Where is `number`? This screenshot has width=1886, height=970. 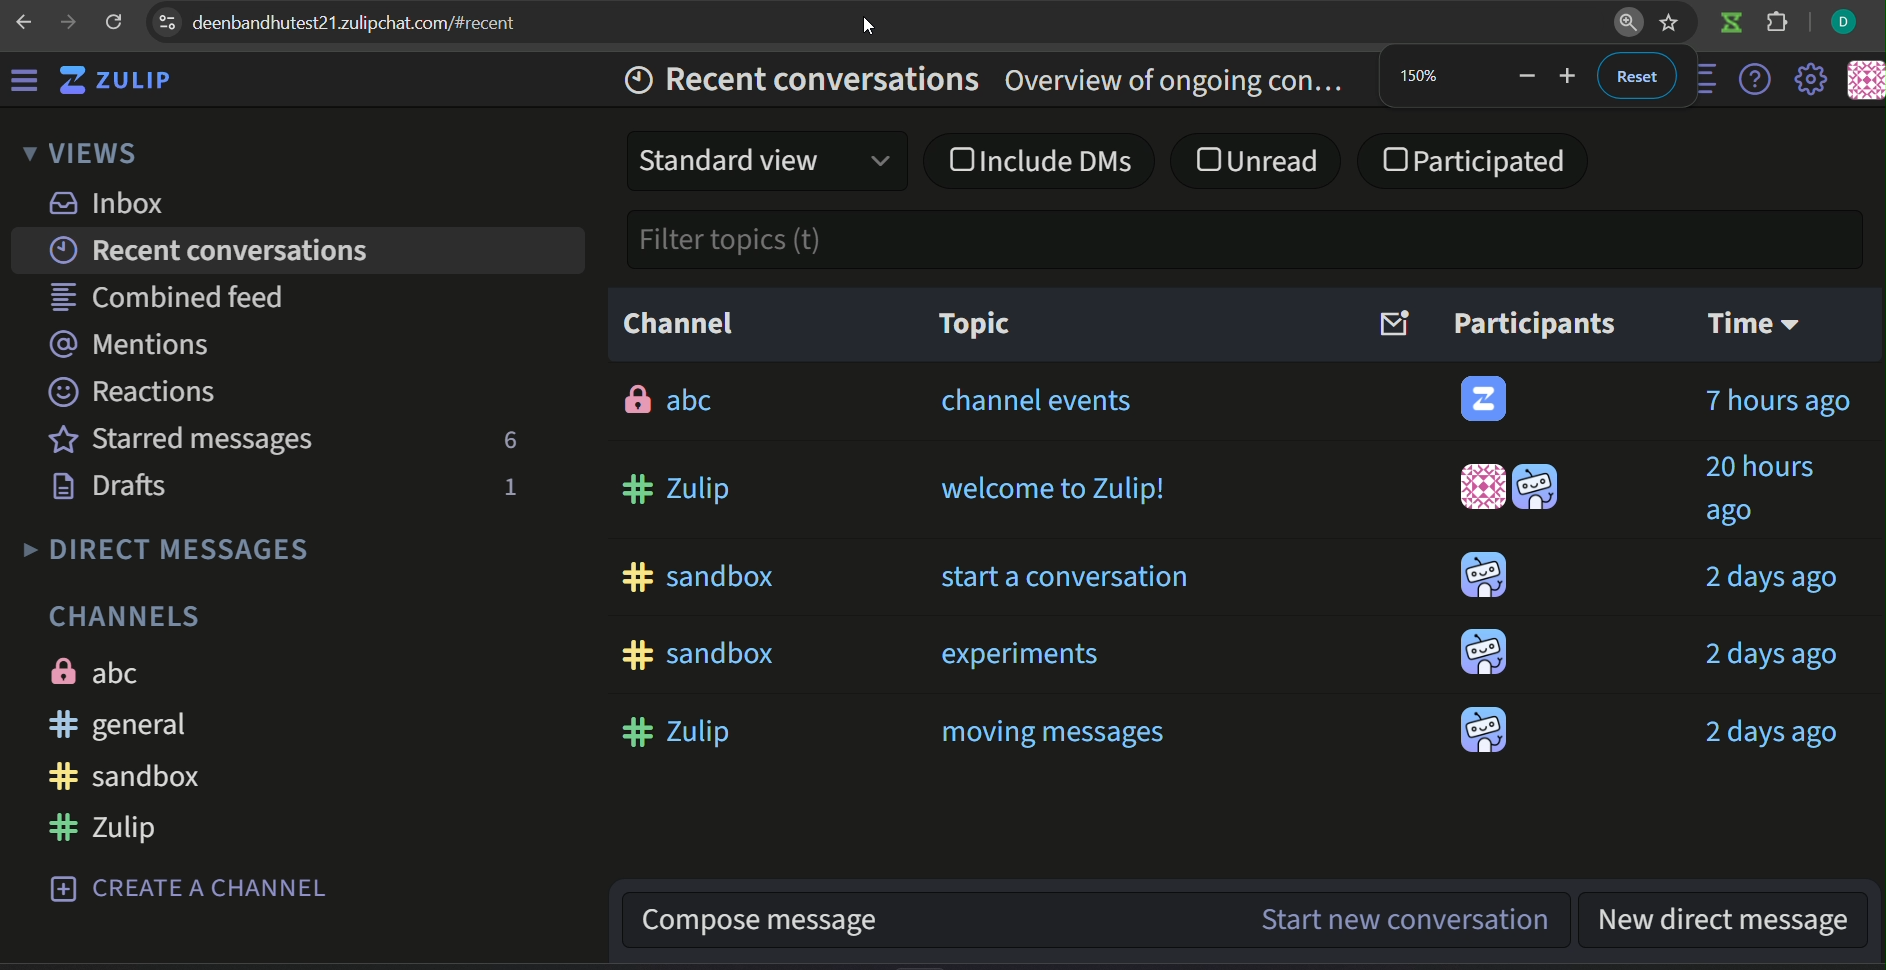
number is located at coordinates (508, 487).